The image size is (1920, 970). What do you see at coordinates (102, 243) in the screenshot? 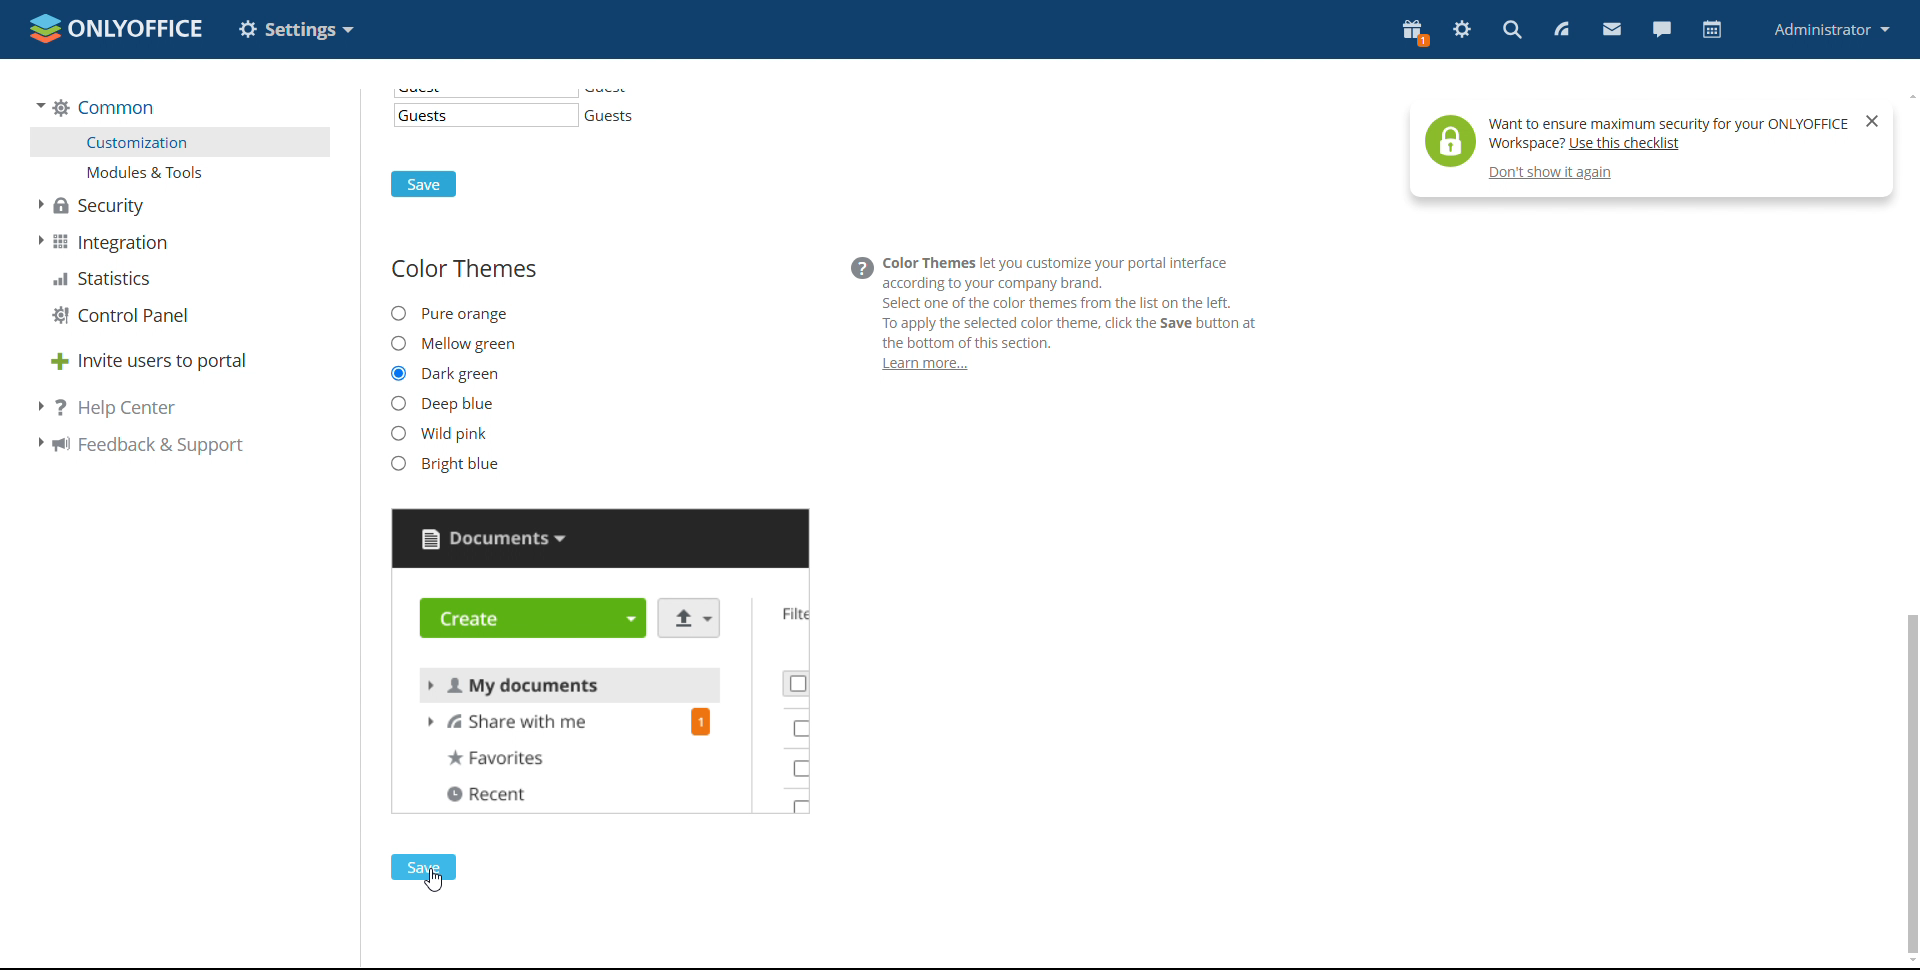
I see `integration` at bounding box center [102, 243].